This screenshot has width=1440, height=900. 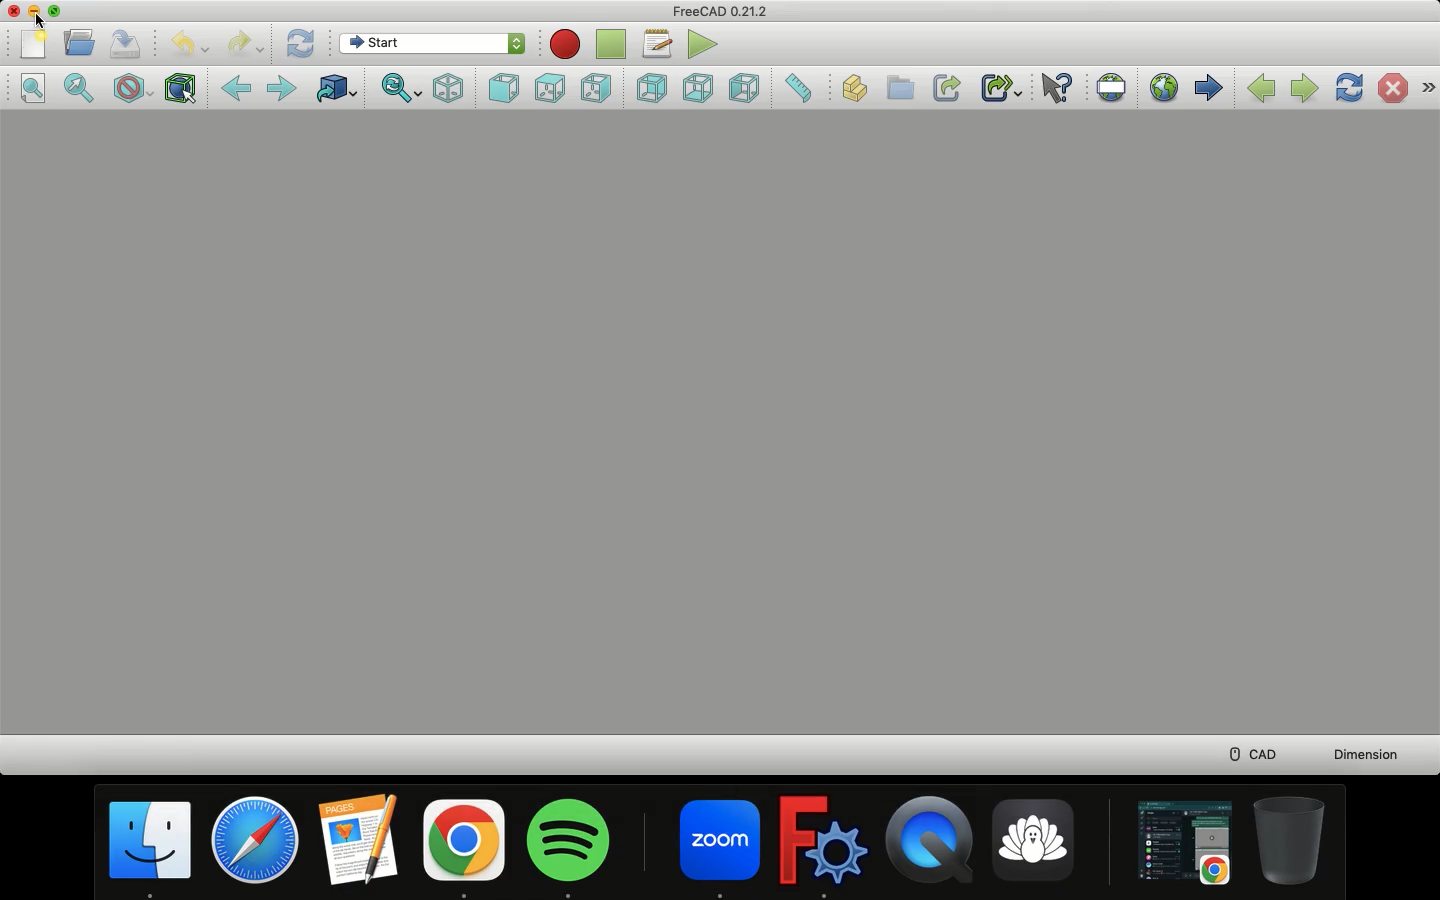 What do you see at coordinates (464, 847) in the screenshot?
I see `Chrome` at bounding box center [464, 847].